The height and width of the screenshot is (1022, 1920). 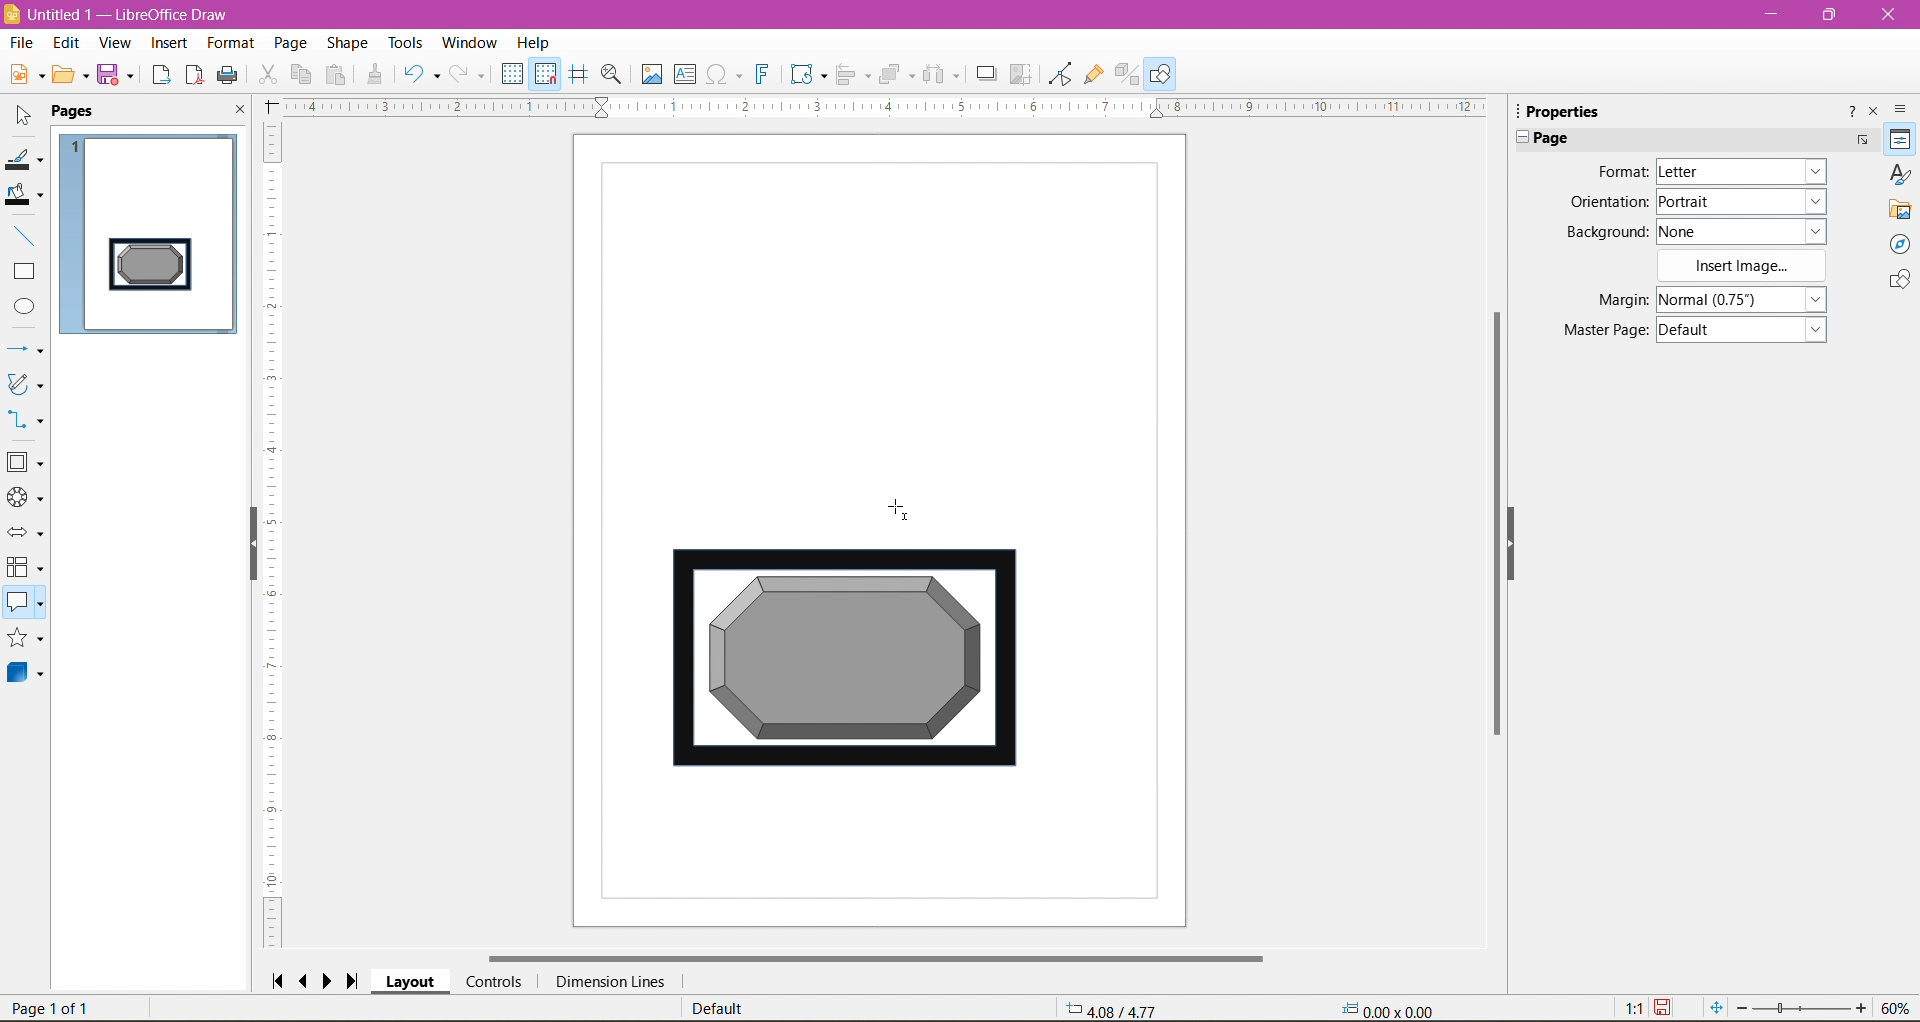 What do you see at coordinates (276, 536) in the screenshot?
I see `Ruler` at bounding box center [276, 536].